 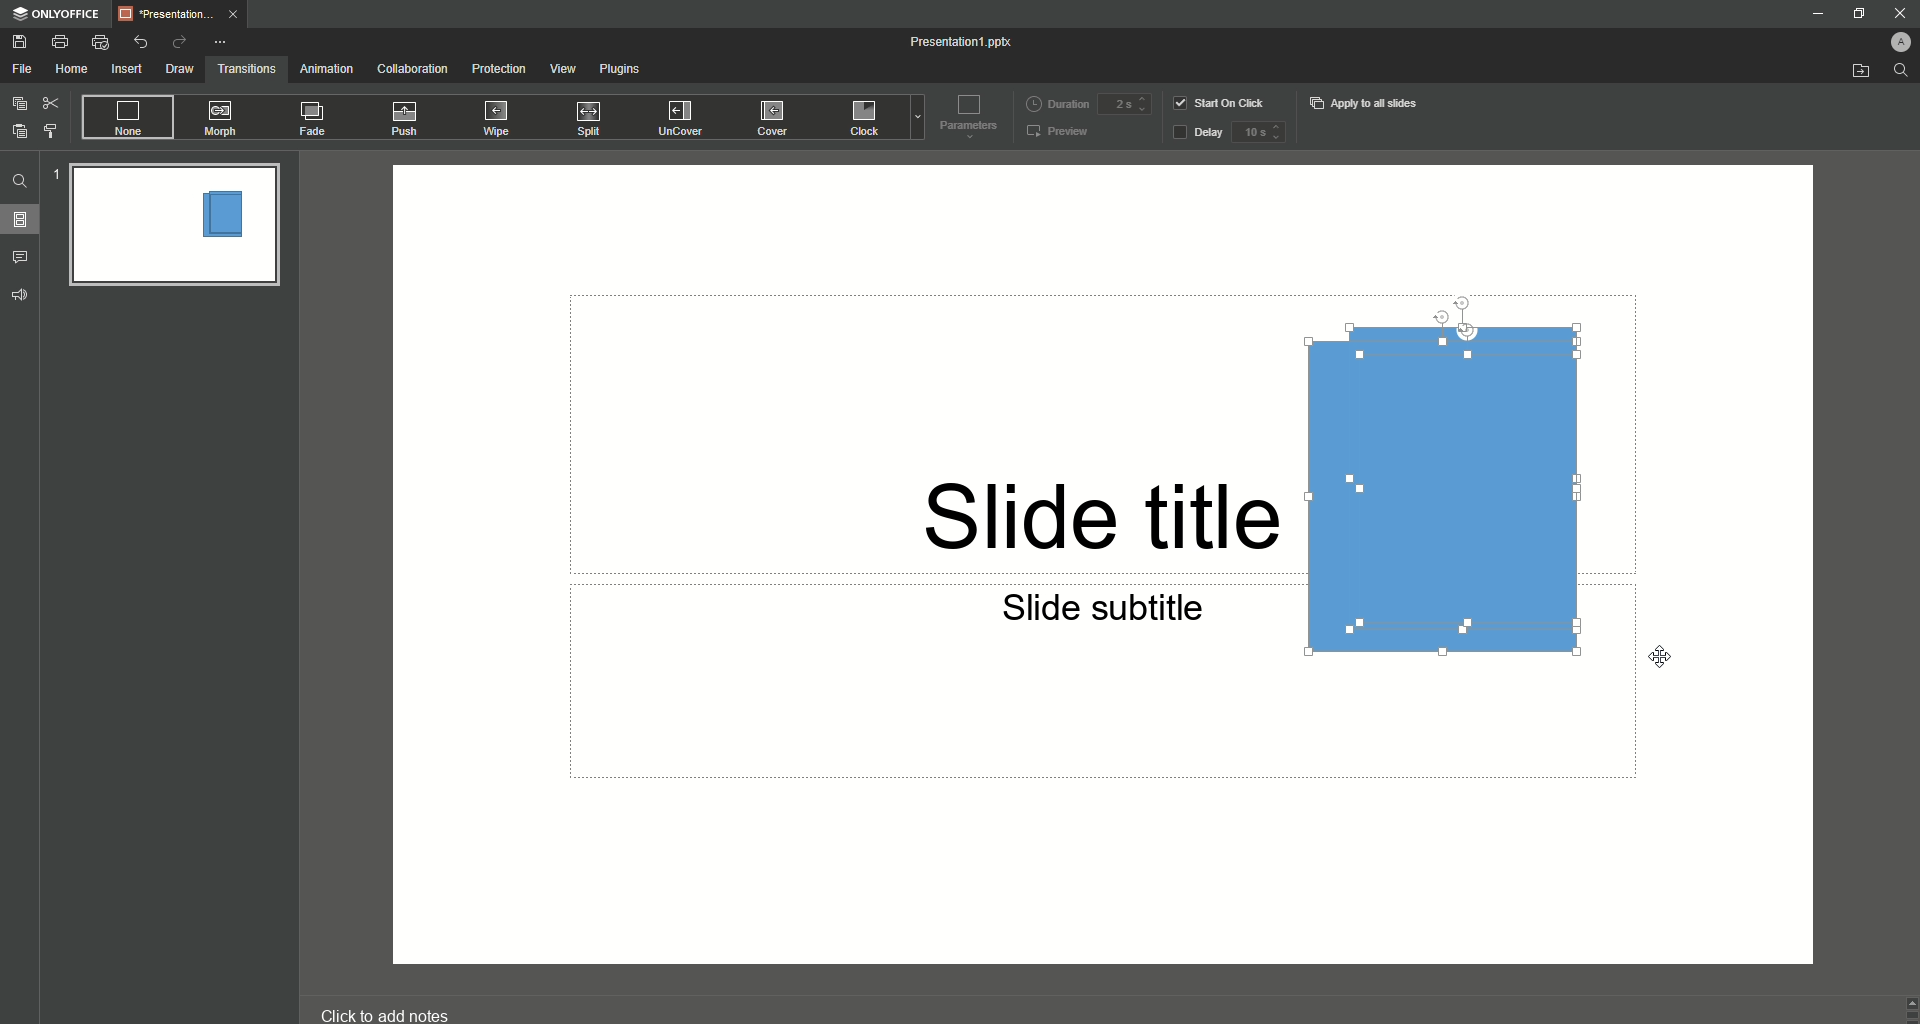 What do you see at coordinates (223, 42) in the screenshot?
I see `More Options` at bounding box center [223, 42].